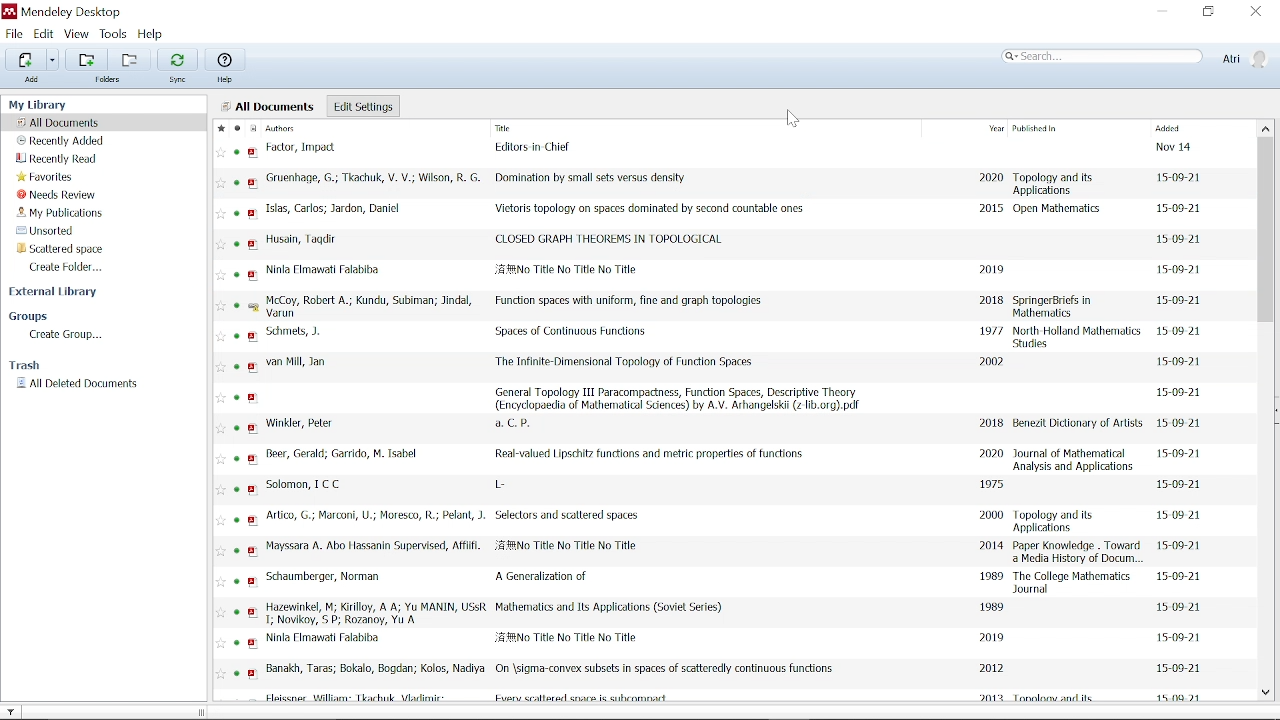 This screenshot has height=720, width=1280. What do you see at coordinates (61, 232) in the screenshot?
I see `Unsorted` at bounding box center [61, 232].